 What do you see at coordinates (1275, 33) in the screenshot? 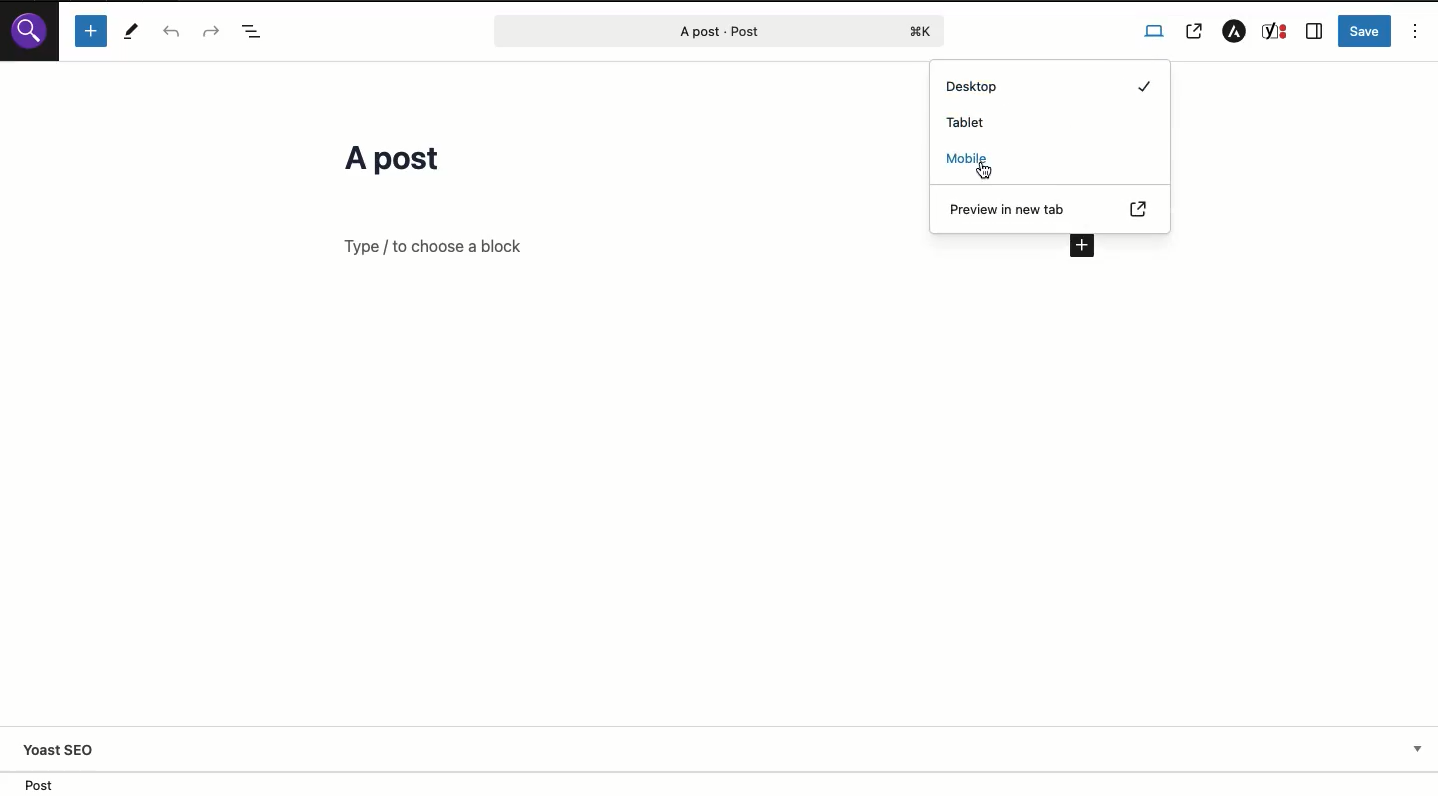
I see `Yoast` at bounding box center [1275, 33].